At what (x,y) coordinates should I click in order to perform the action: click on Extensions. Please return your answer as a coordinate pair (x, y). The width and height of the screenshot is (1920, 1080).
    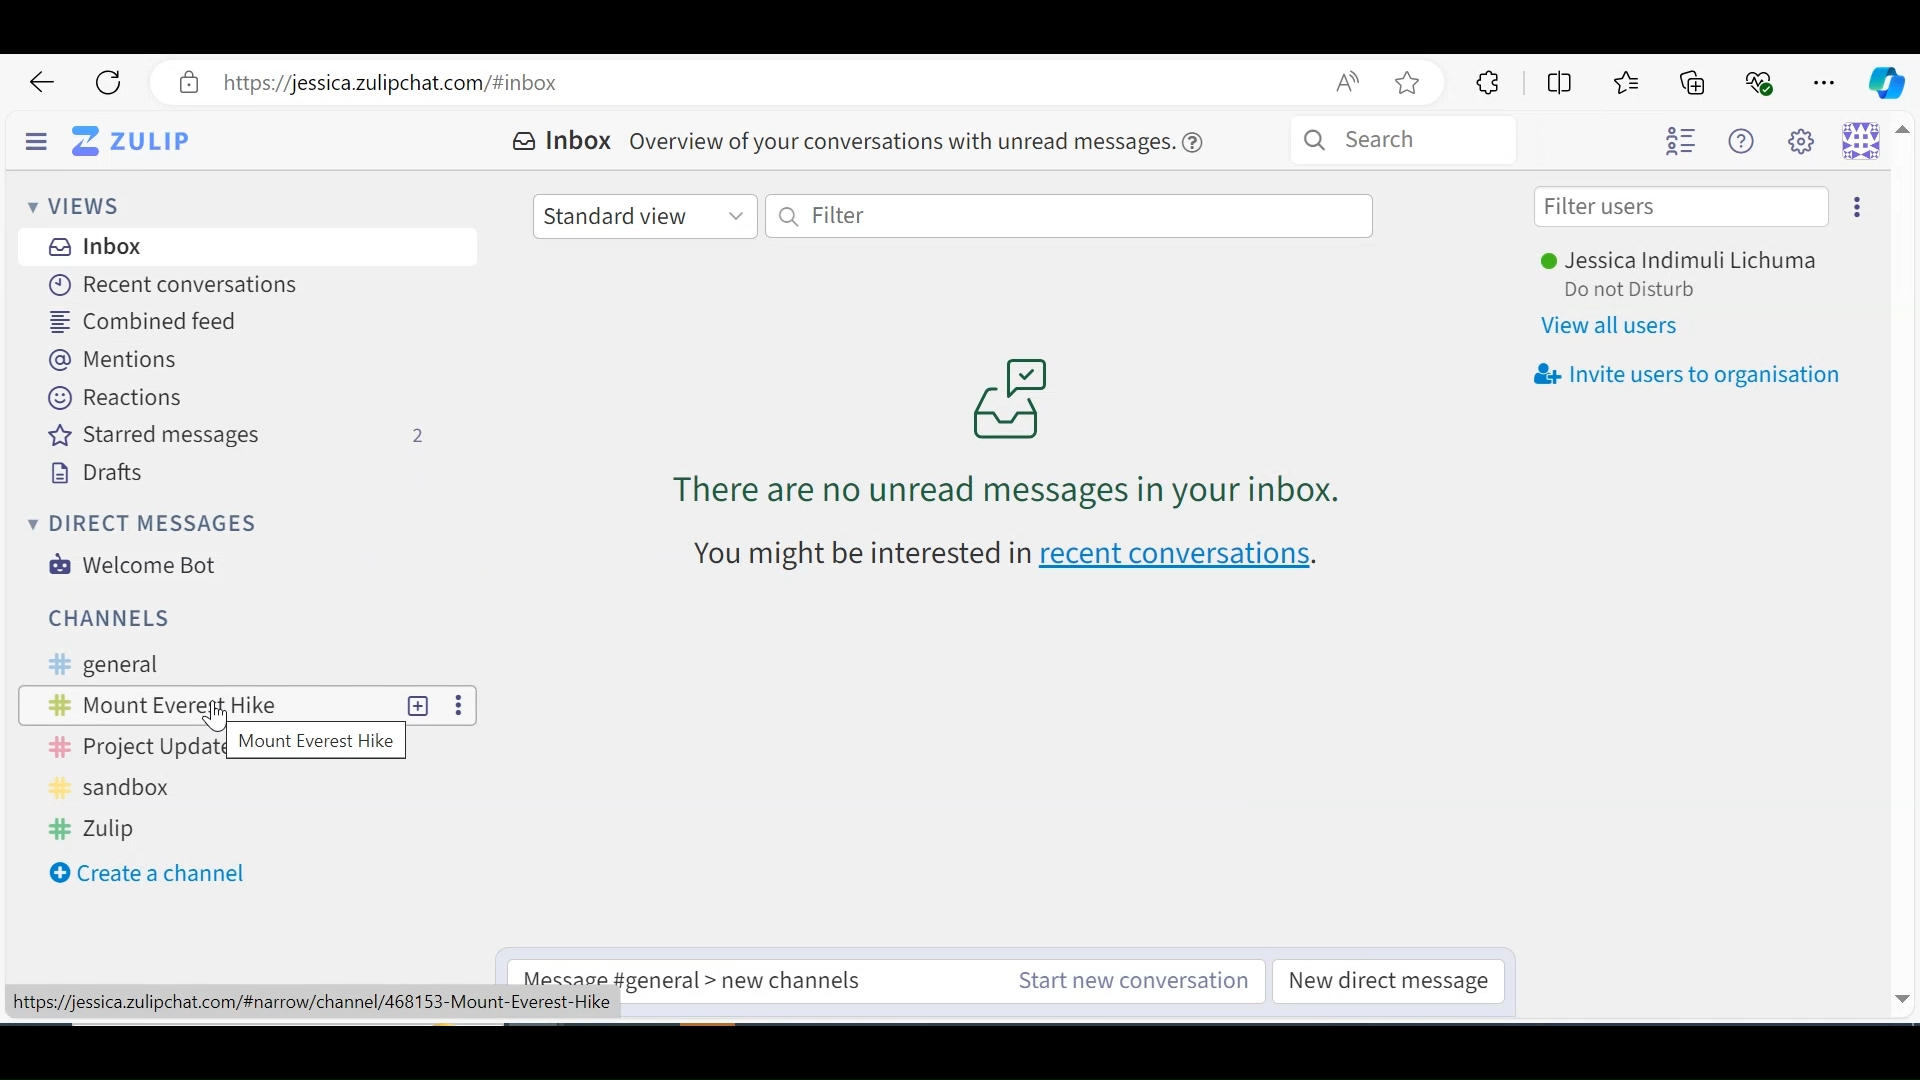
    Looking at the image, I should click on (1485, 83).